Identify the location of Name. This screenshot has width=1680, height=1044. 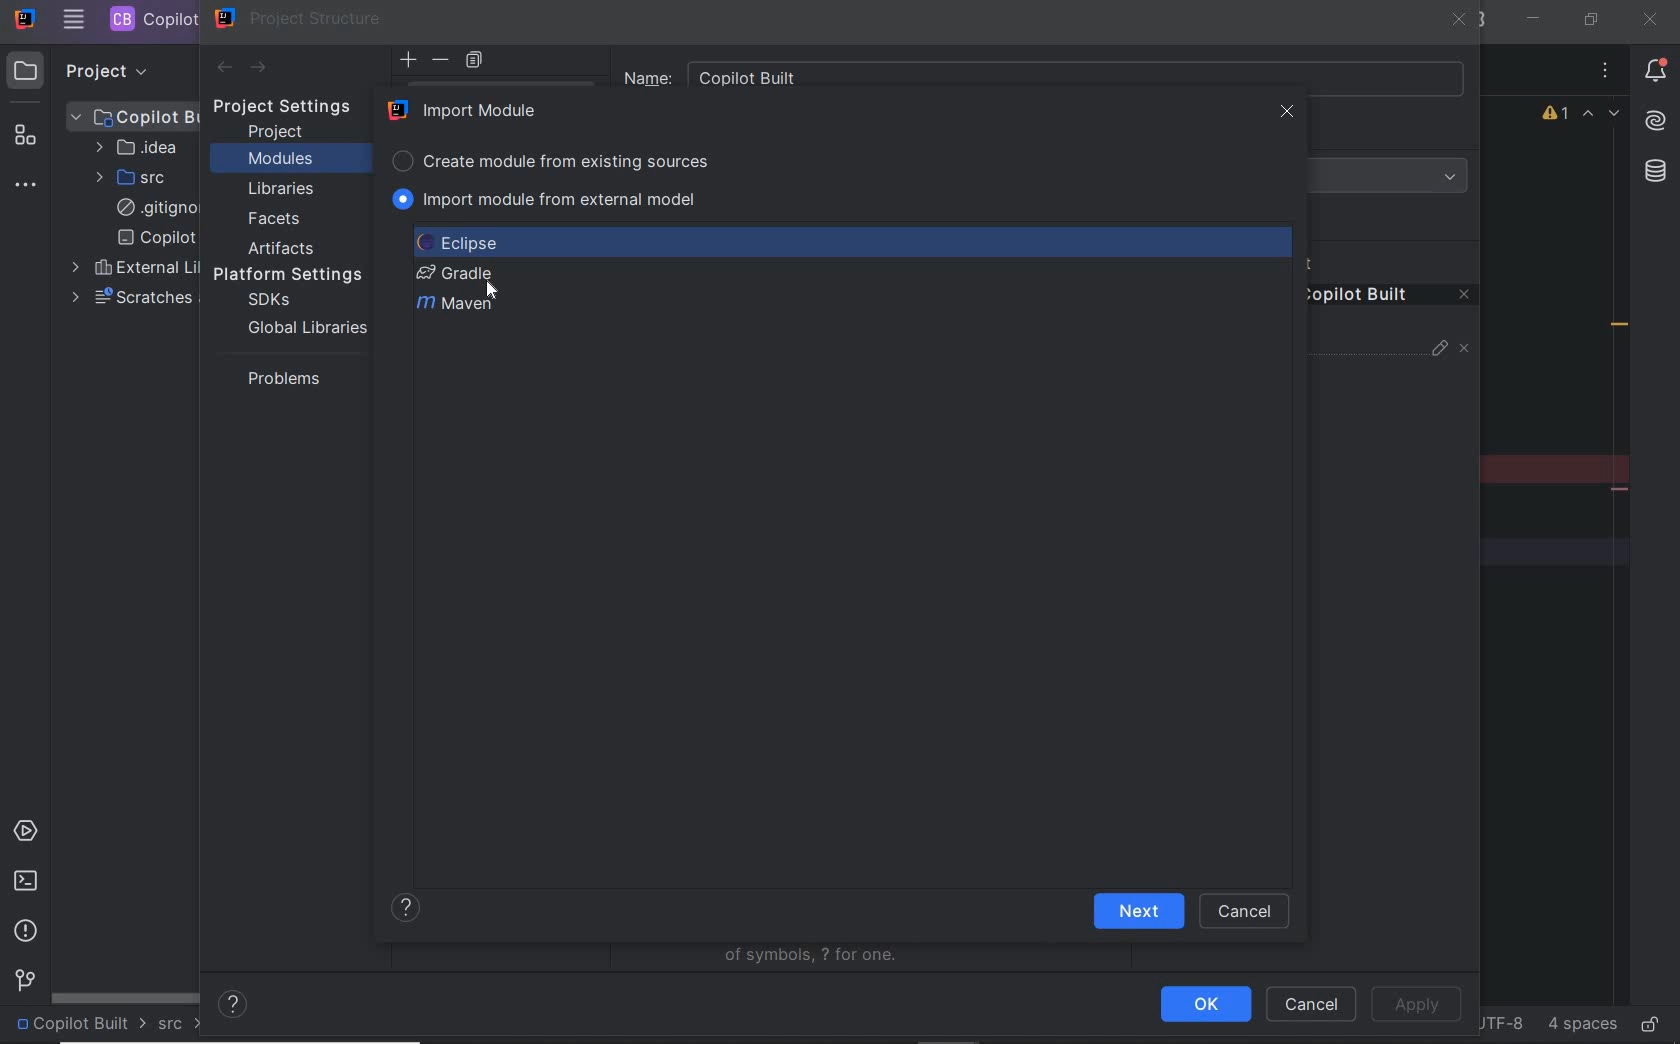
(1045, 72).